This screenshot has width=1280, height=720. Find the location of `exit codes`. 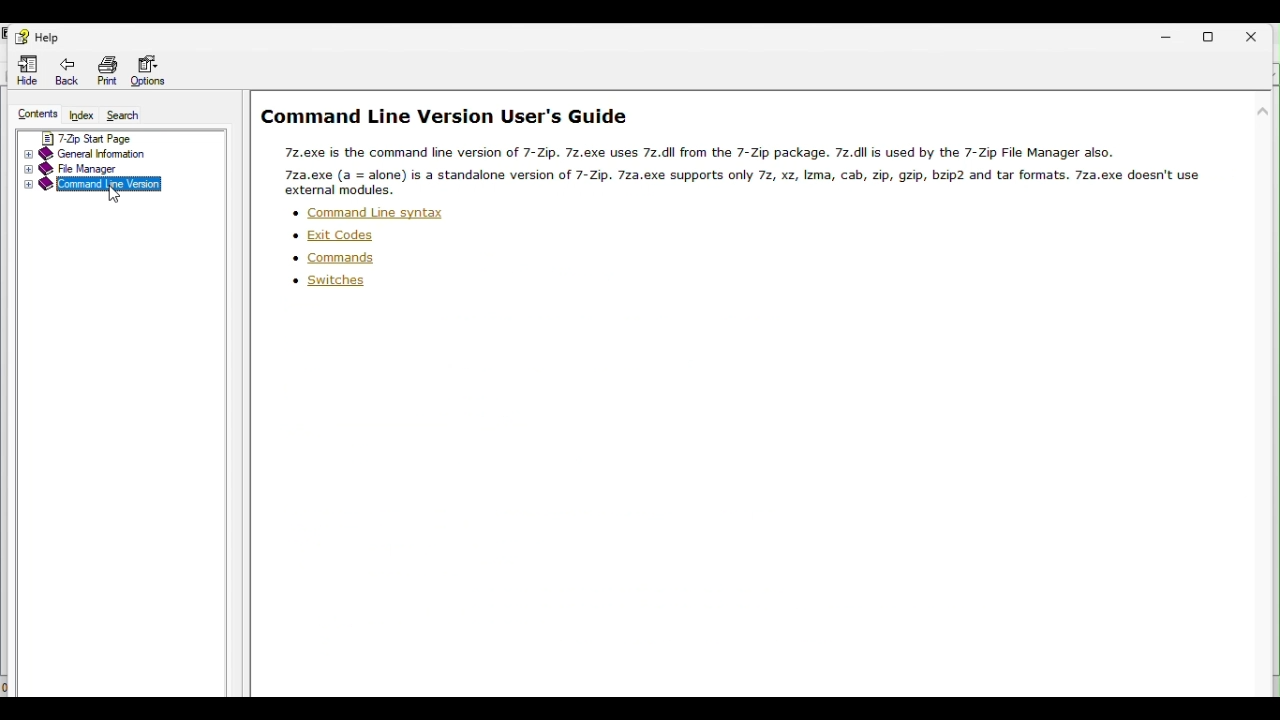

exit codes is located at coordinates (334, 236).